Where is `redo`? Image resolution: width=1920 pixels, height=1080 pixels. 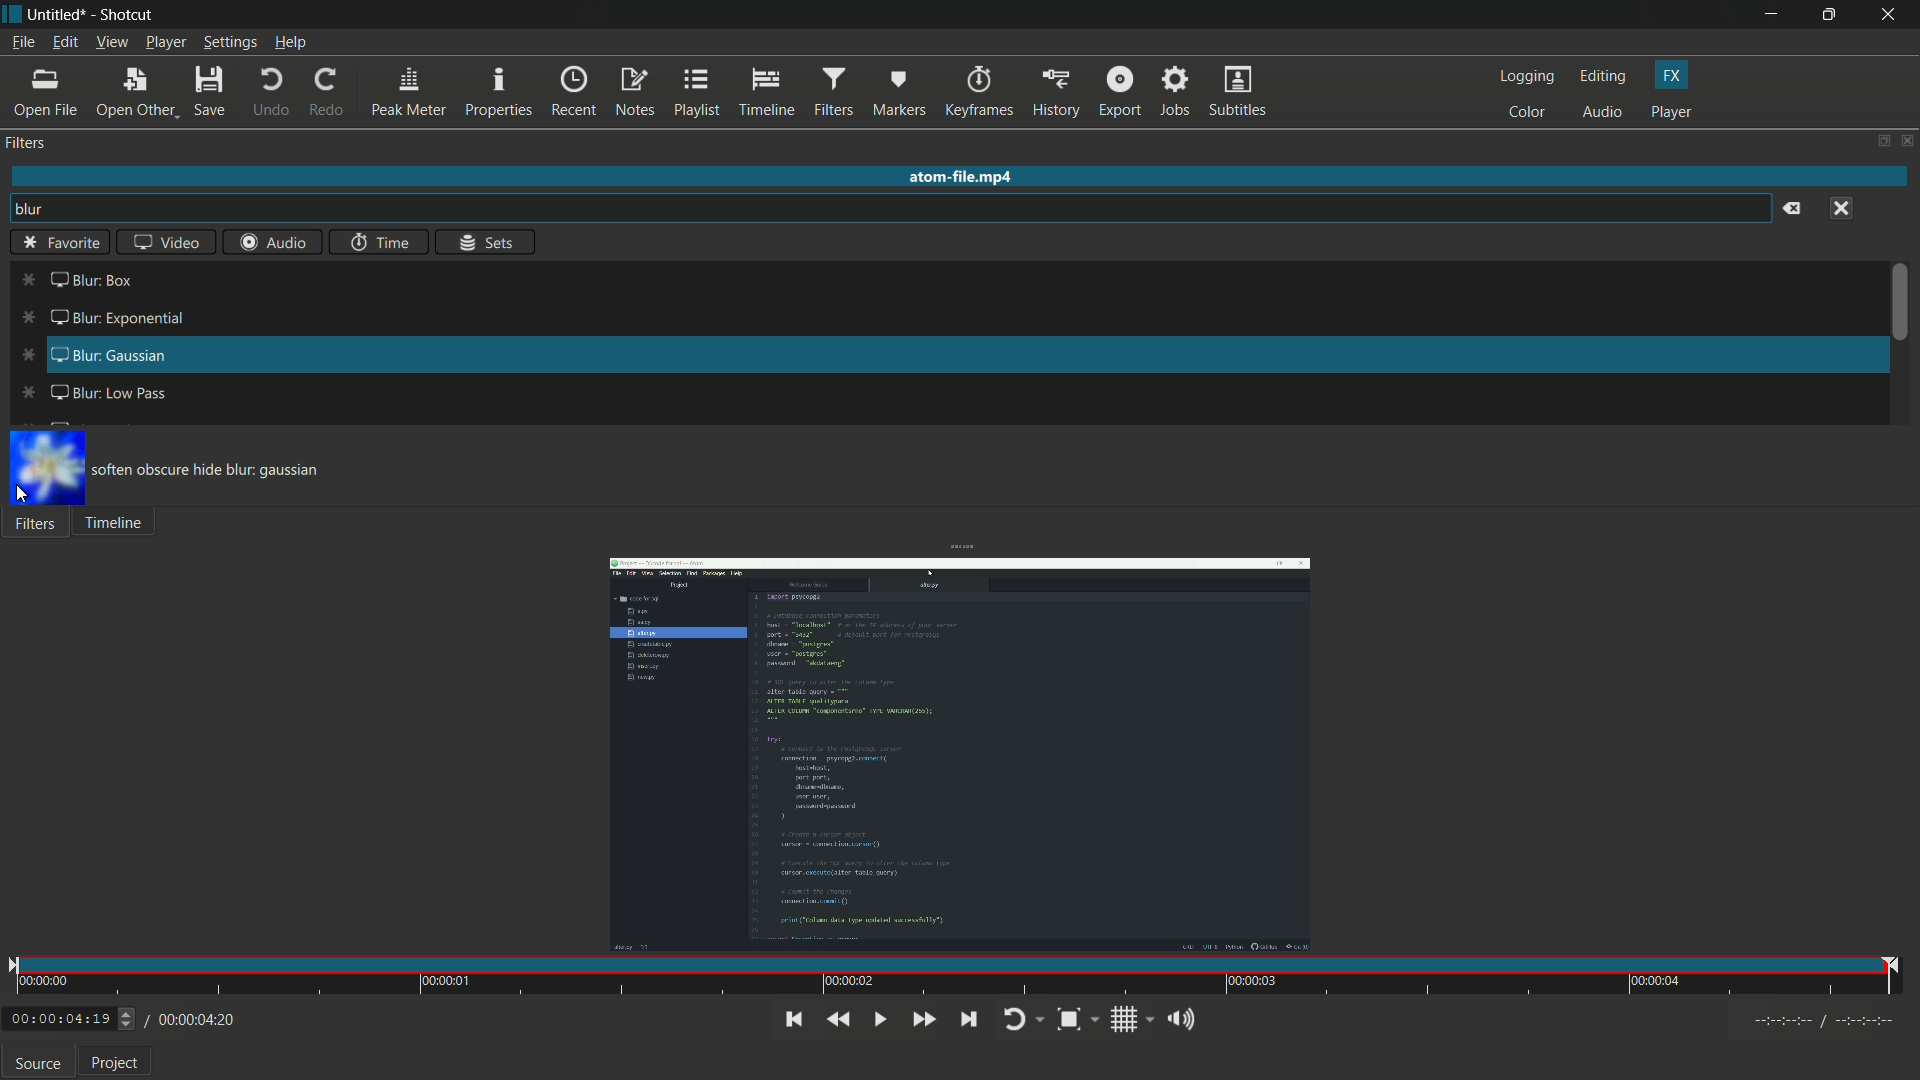
redo is located at coordinates (327, 92).